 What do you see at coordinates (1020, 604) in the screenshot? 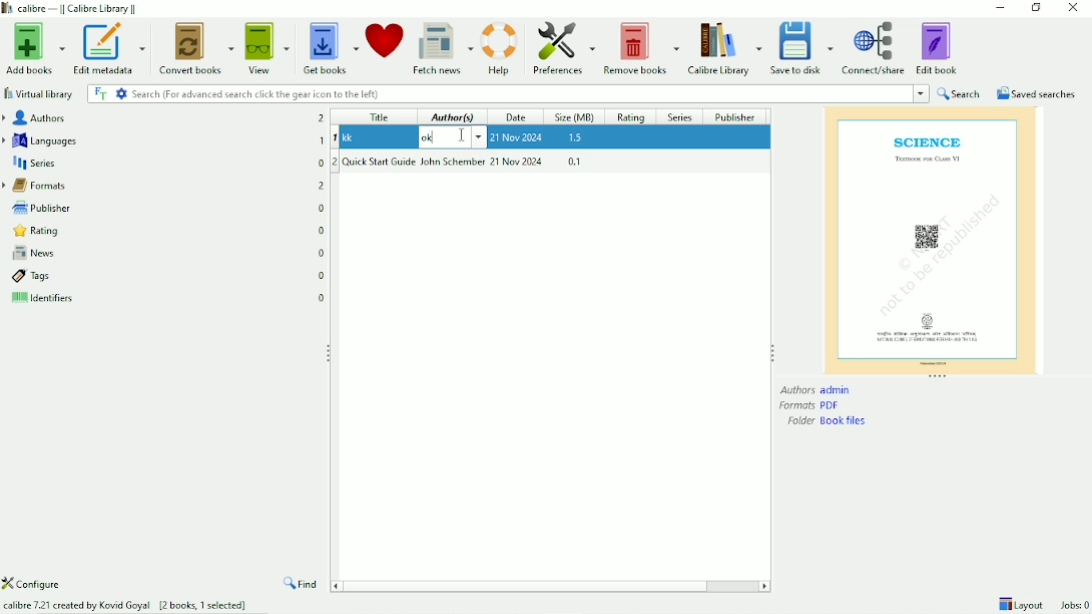
I see `Layout` at bounding box center [1020, 604].